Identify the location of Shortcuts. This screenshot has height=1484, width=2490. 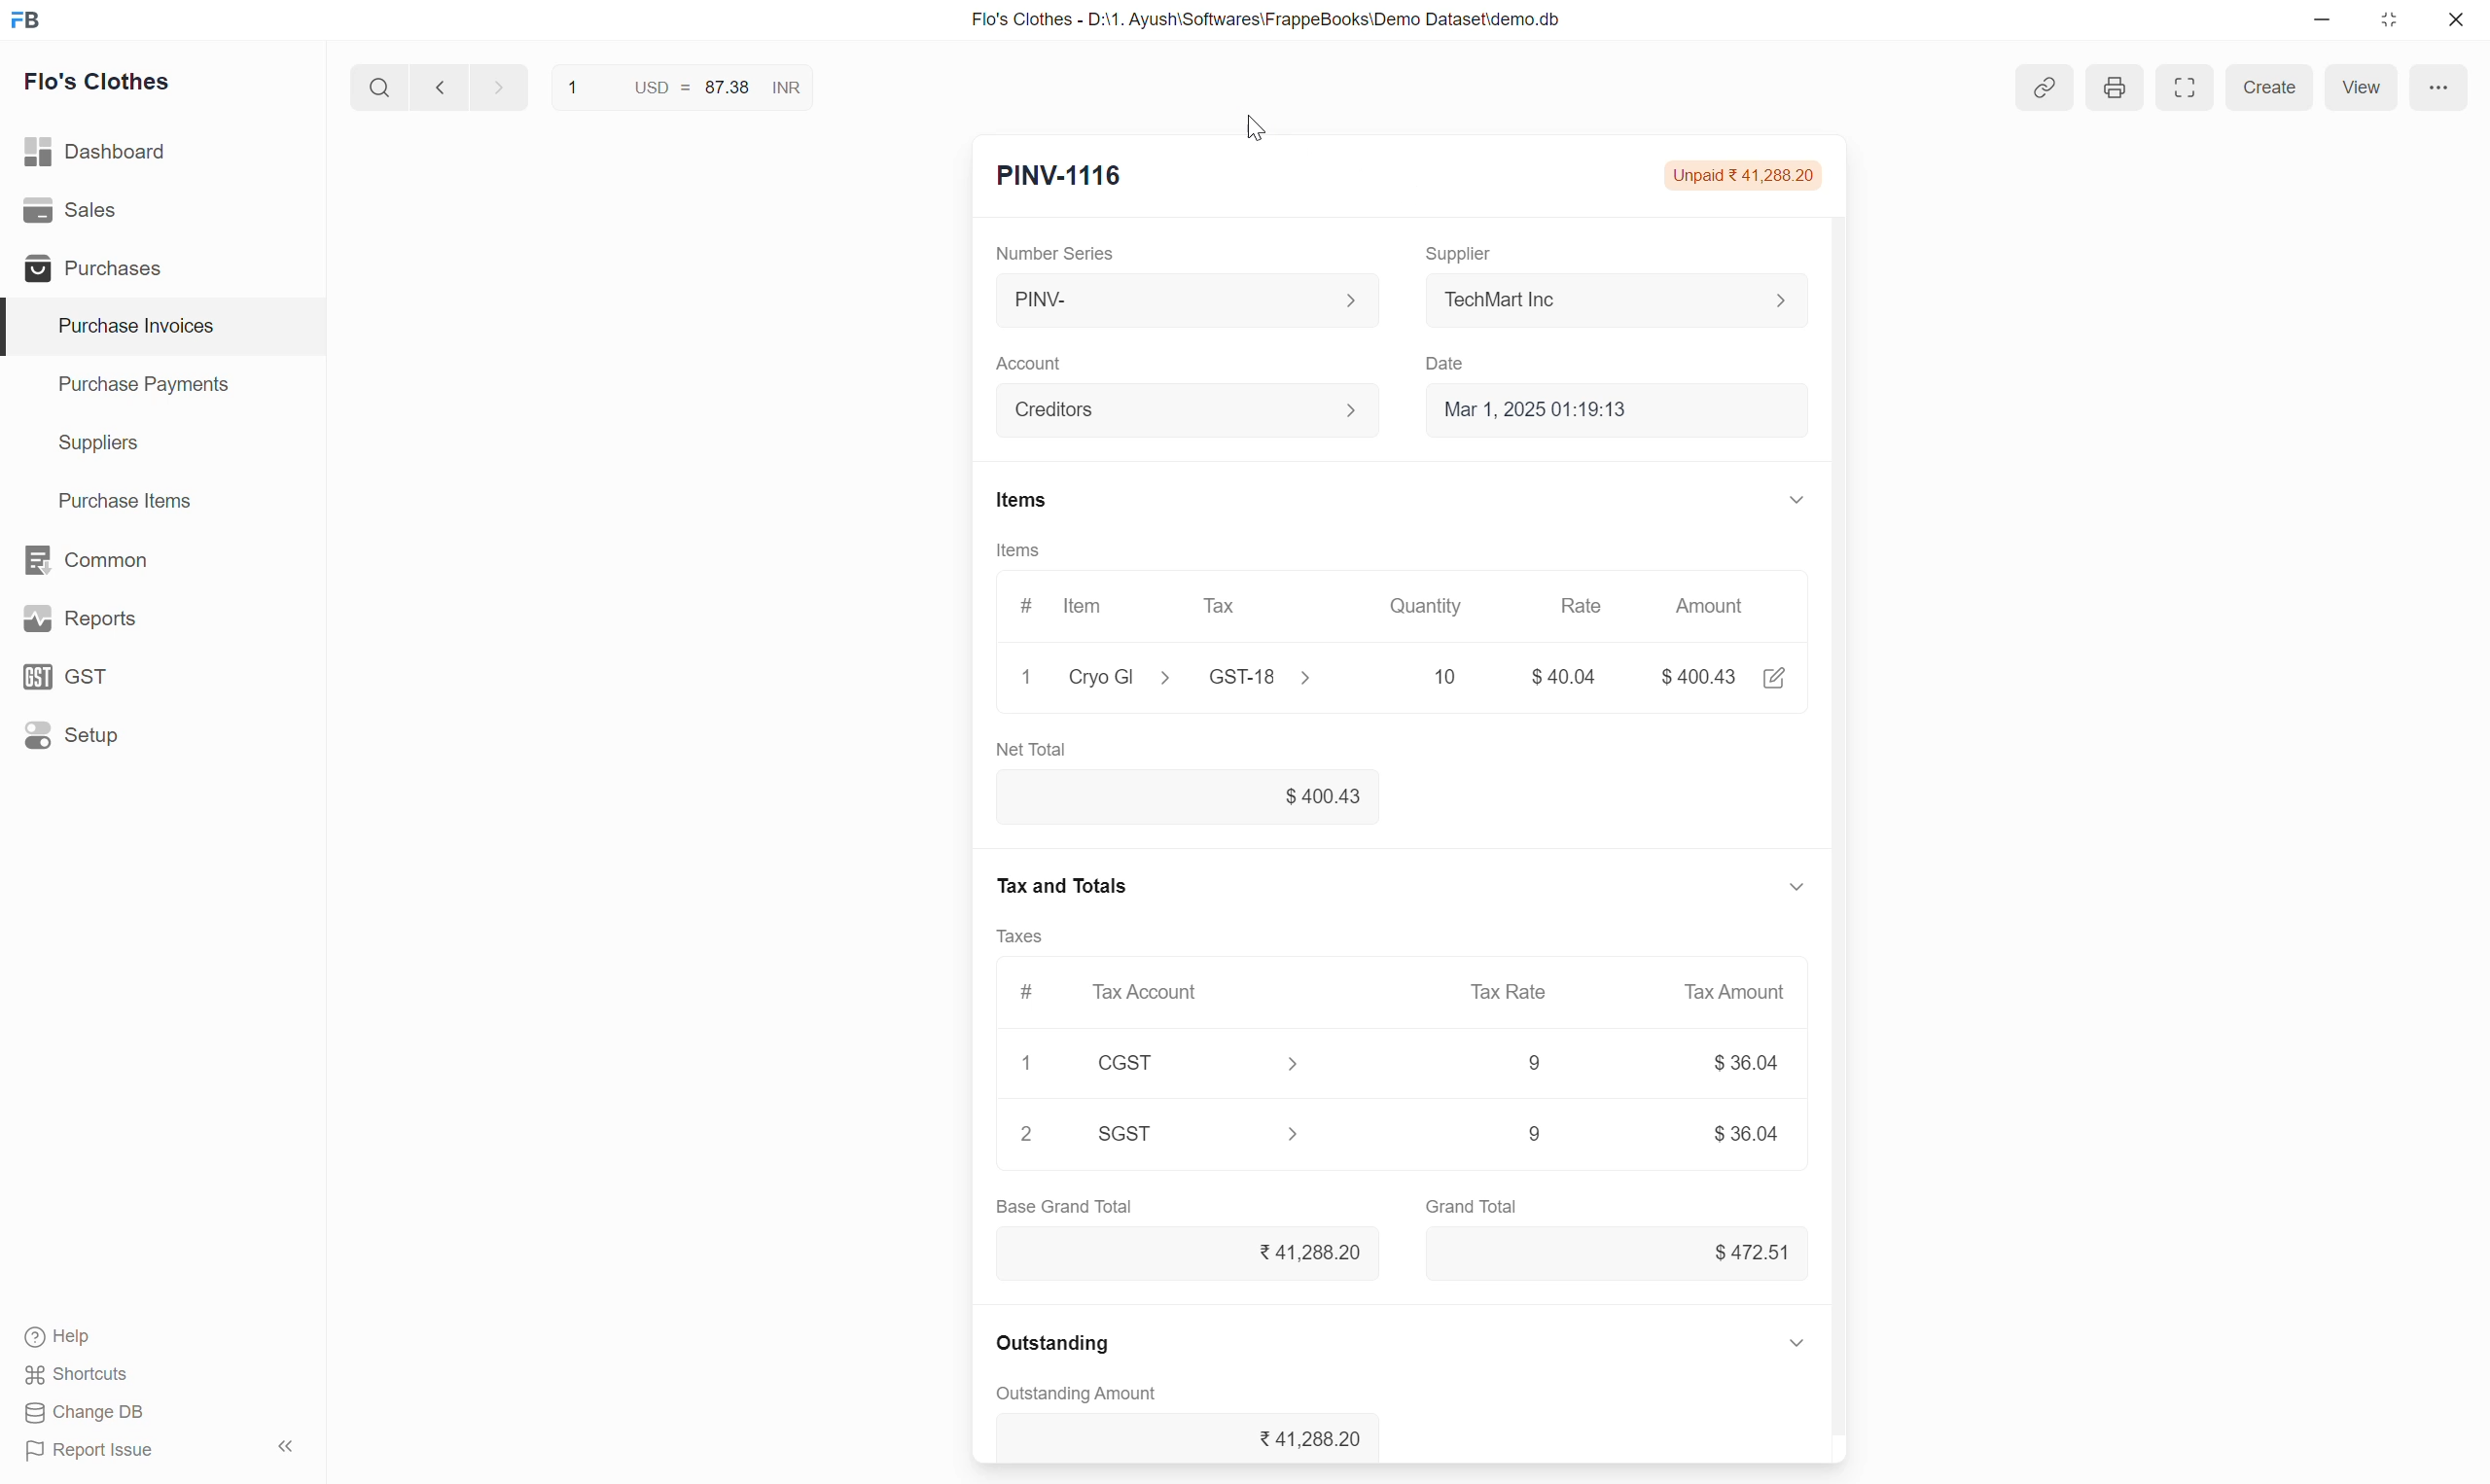
(79, 1377).